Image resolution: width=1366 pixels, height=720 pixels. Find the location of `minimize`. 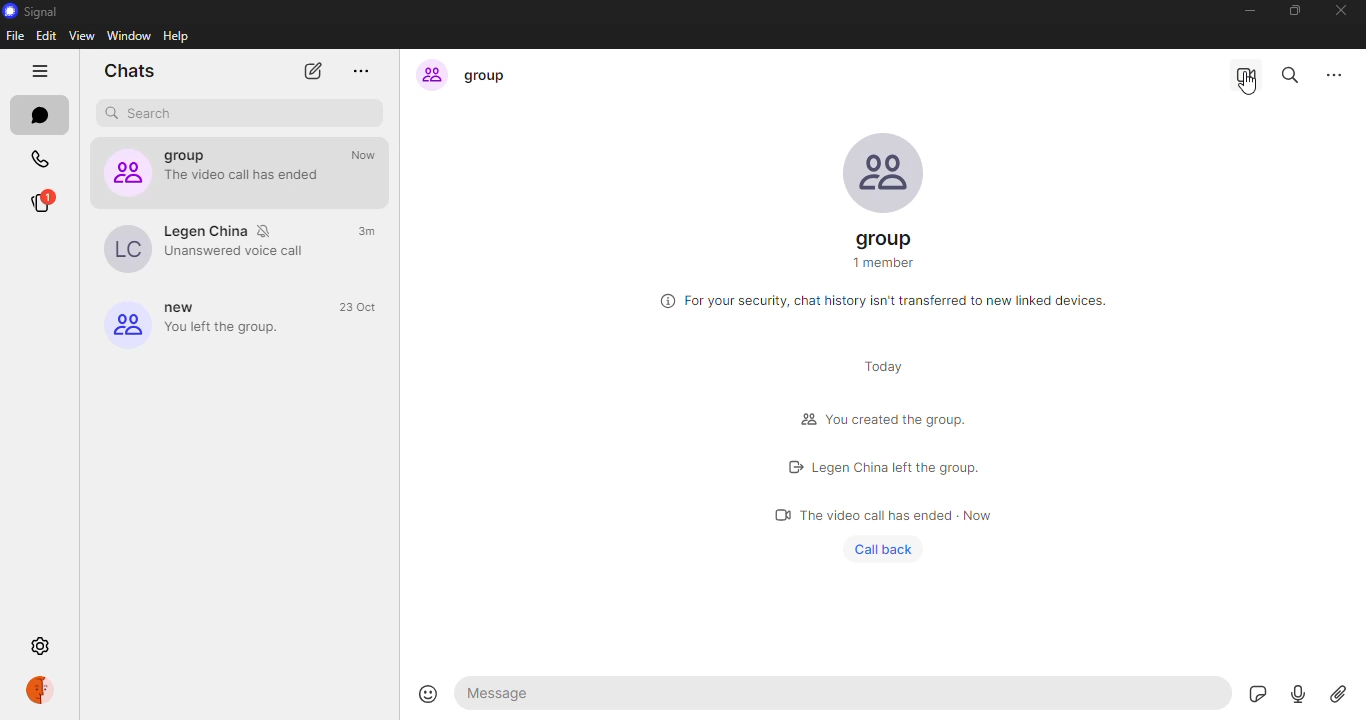

minimize is located at coordinates (1249, 11).